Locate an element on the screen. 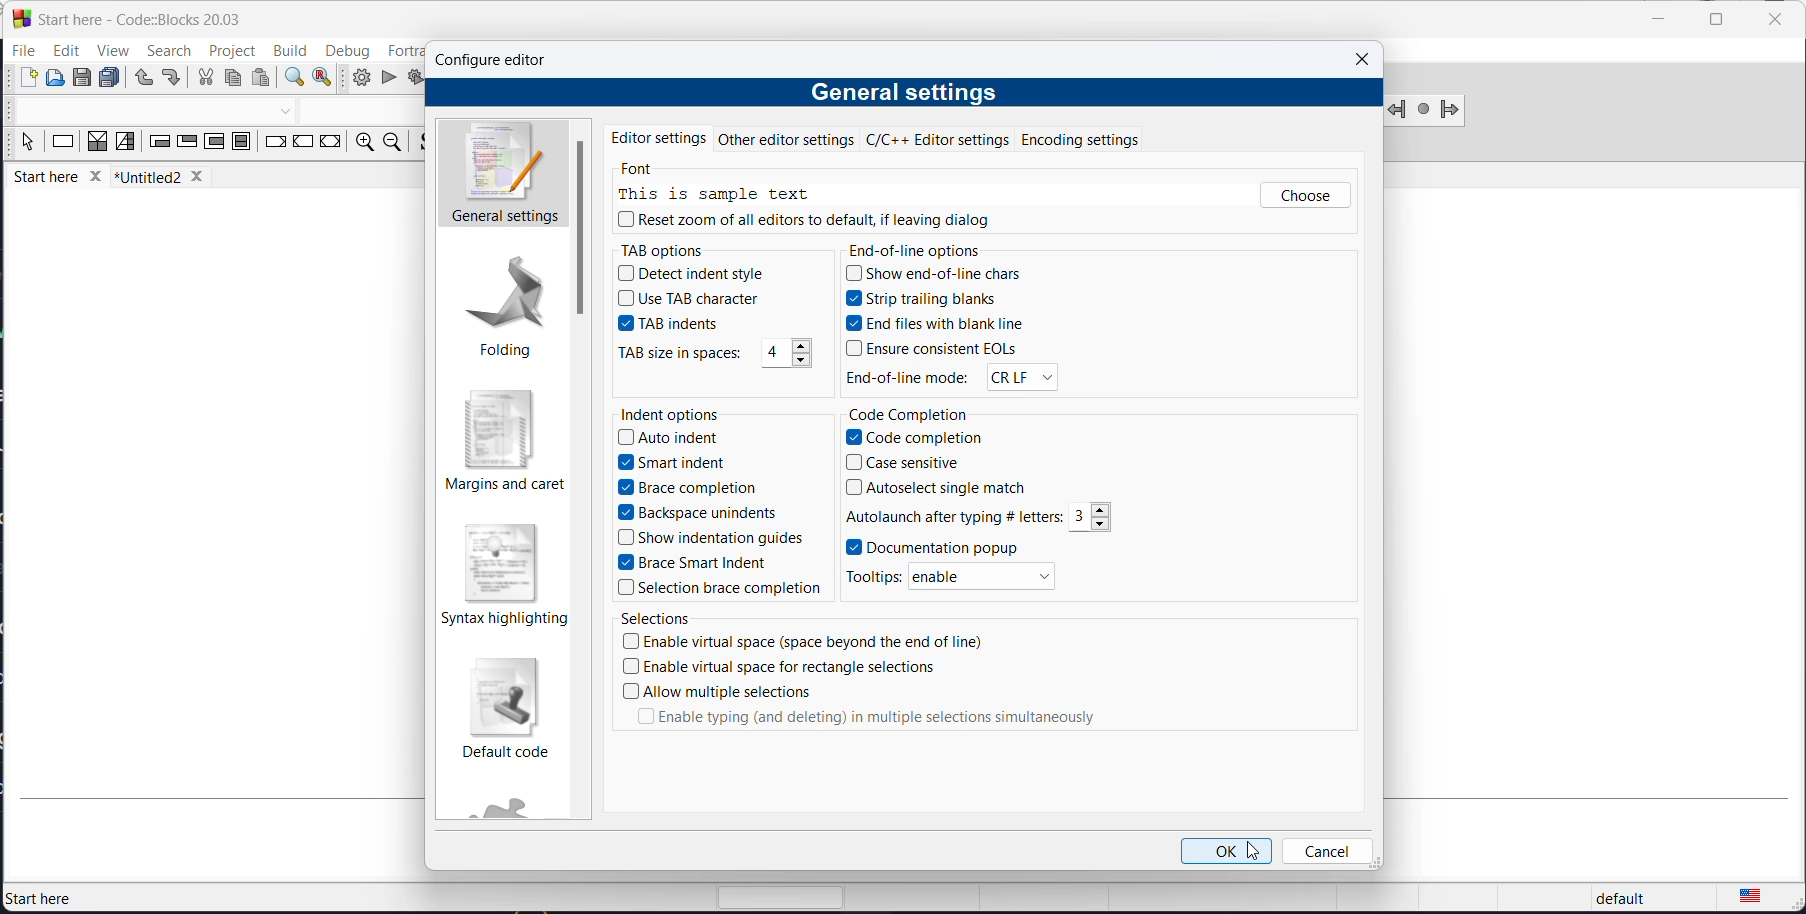 The height and width of the screenshot is (914, 1806). English US Language is located at coordinates (1750, 891).